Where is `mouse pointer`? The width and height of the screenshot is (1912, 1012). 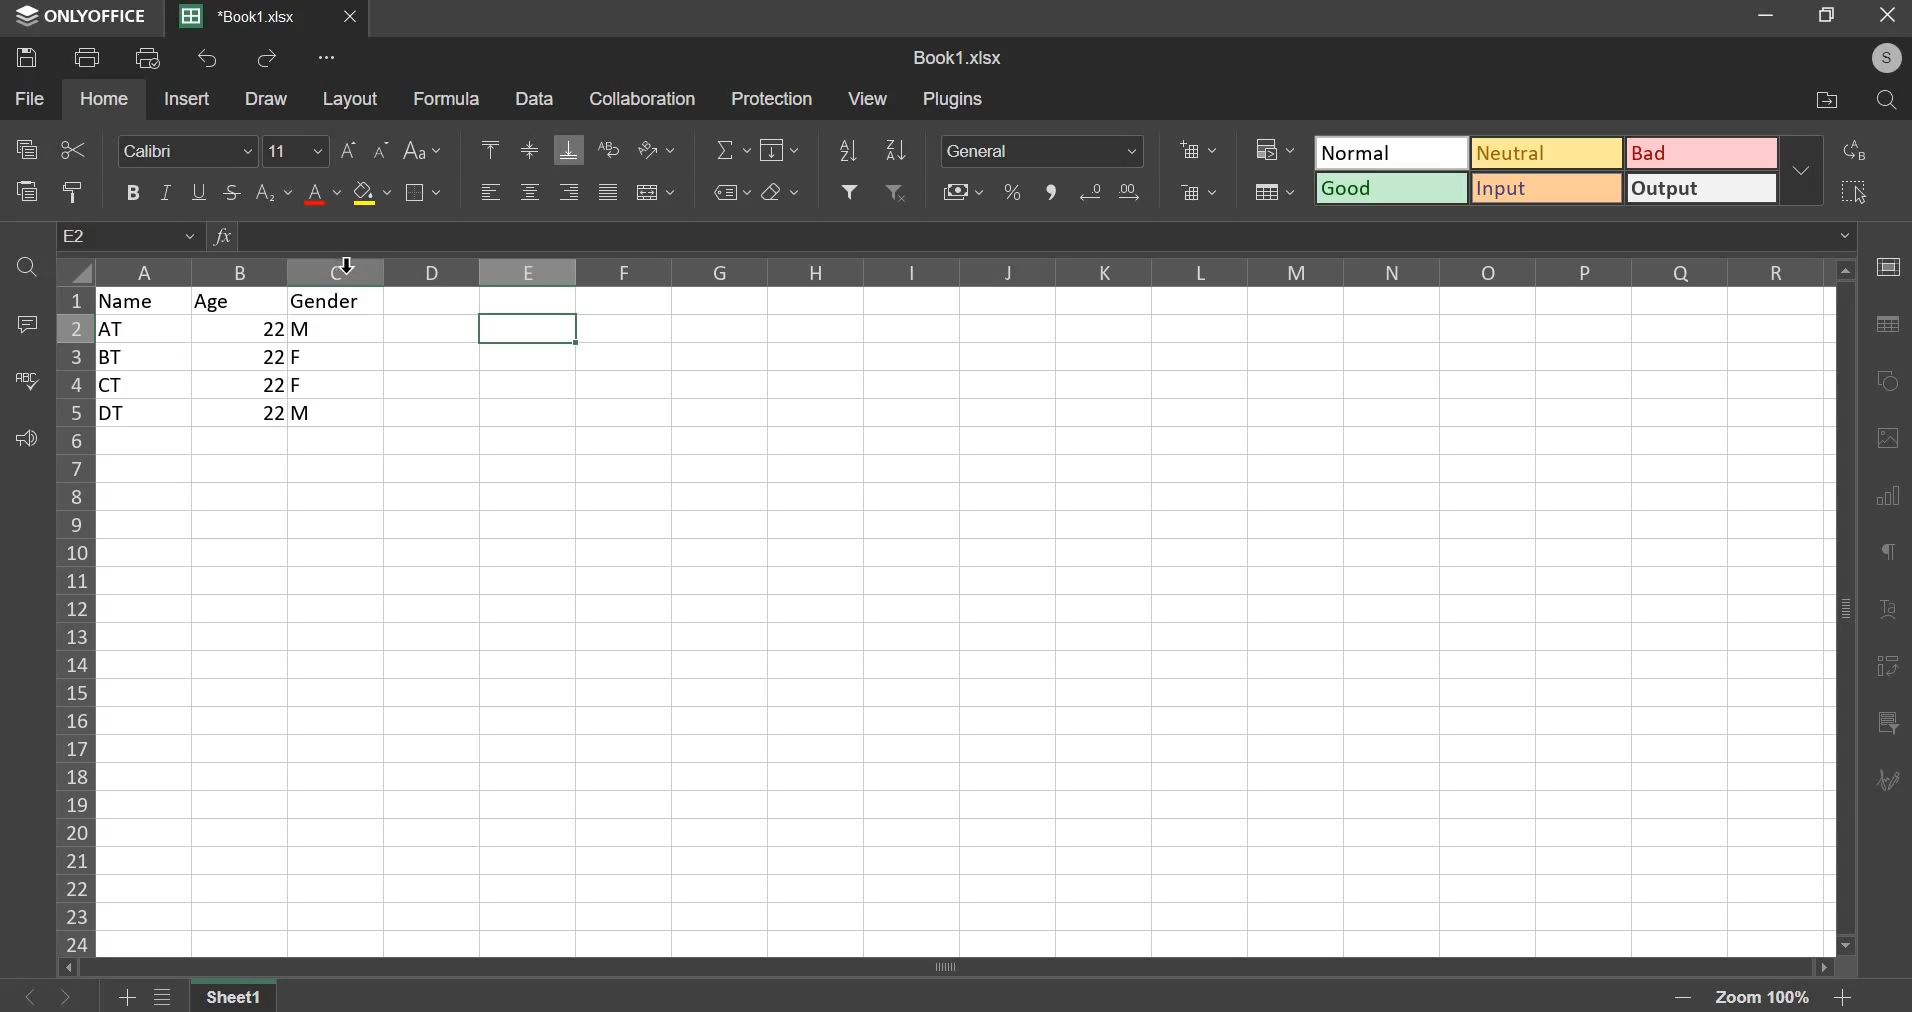 mouse pointer is located at coordinates (347, 266).